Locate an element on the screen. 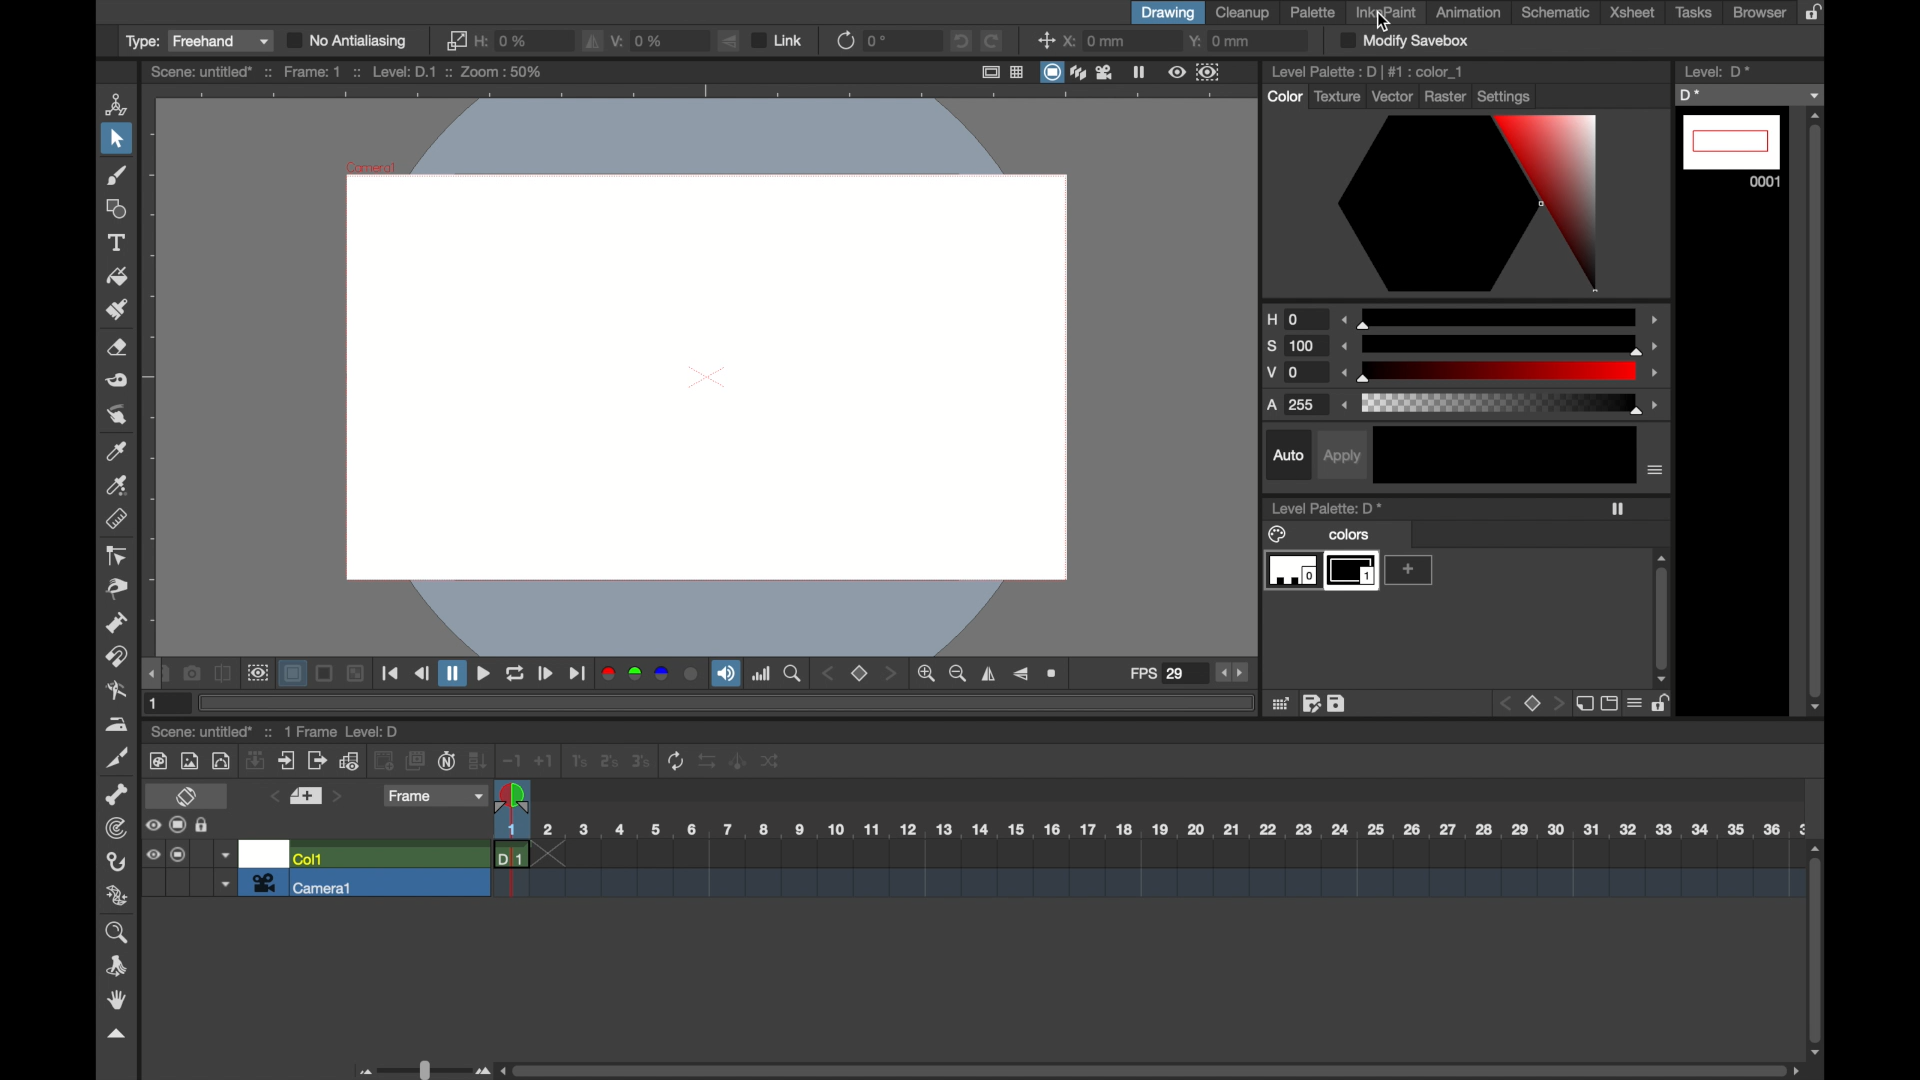 This screenshot has width=1920, height=1080. canvas is located at coordinates (700, 373).